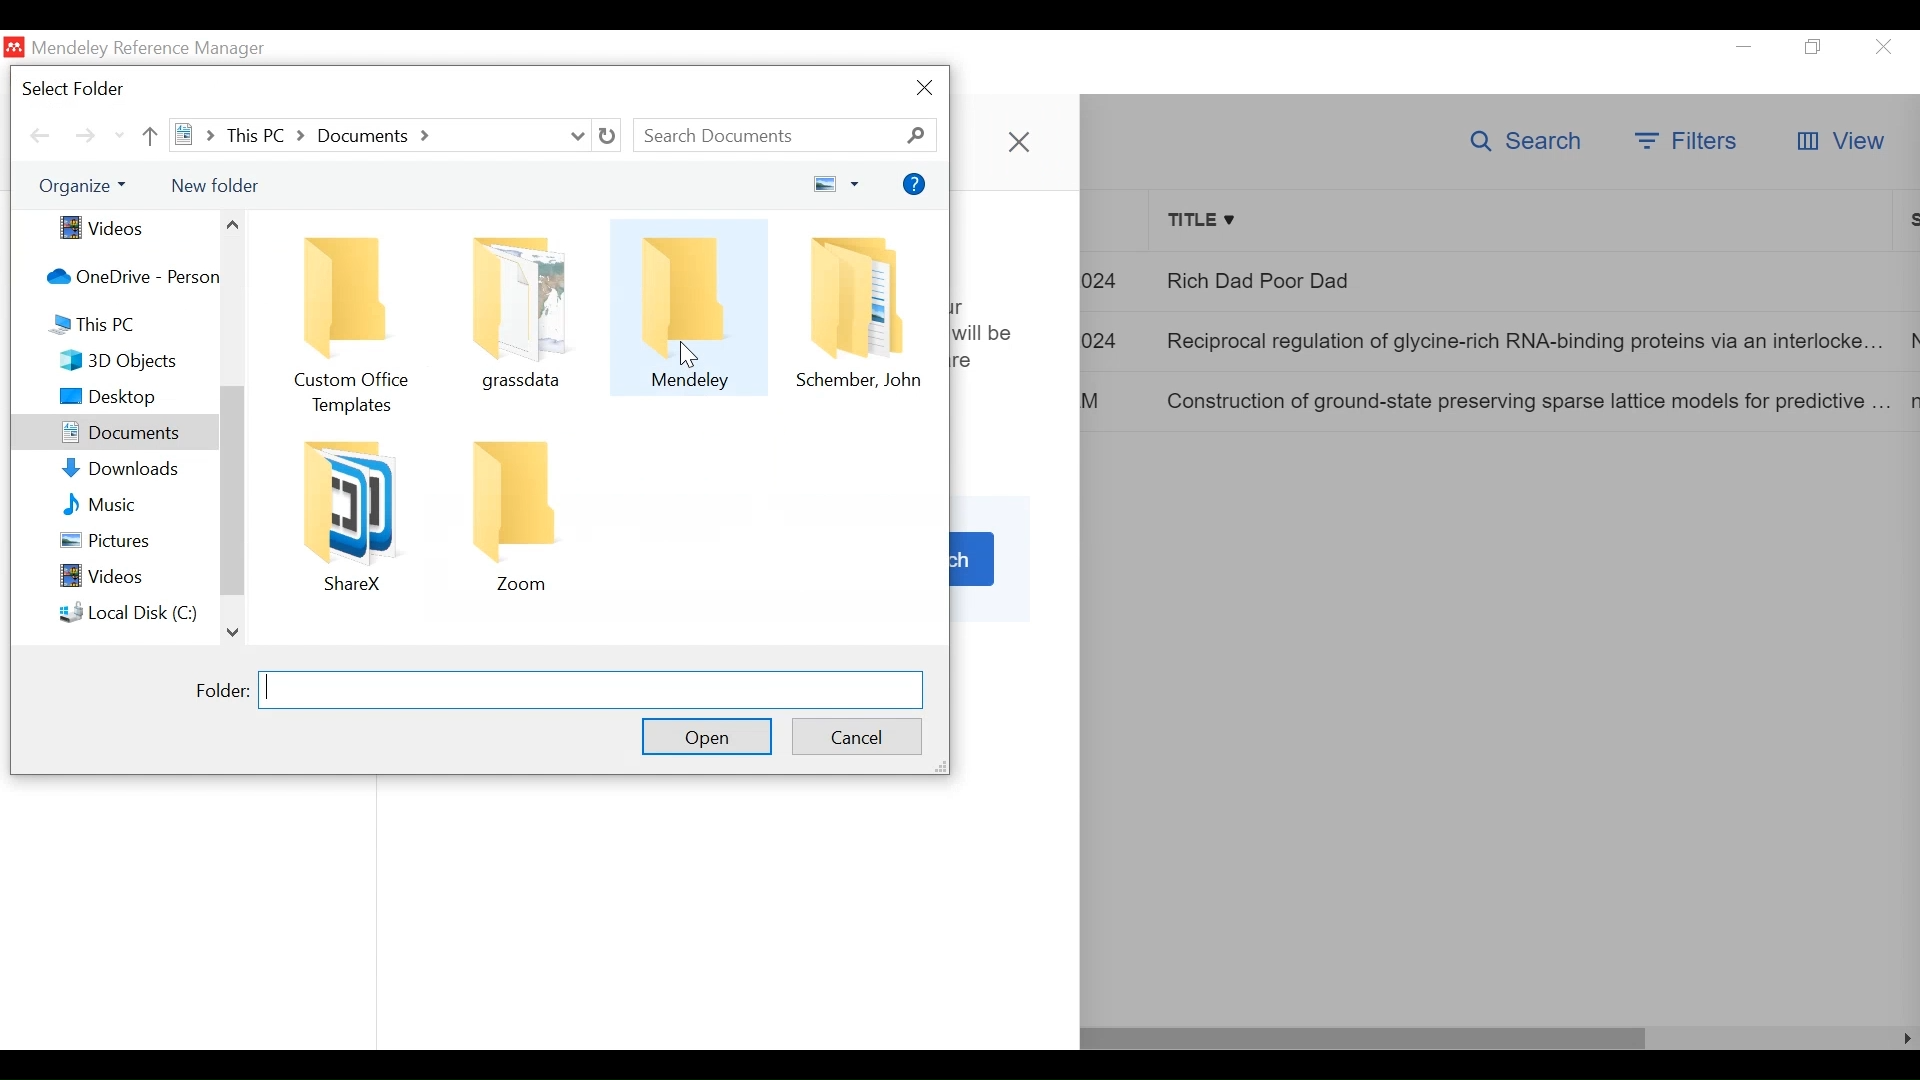 The height and width of the screenshot is (1080, 1920). Describe the element at coordinates (609, 135) in the screenshot. I see `Refresh` at that location.